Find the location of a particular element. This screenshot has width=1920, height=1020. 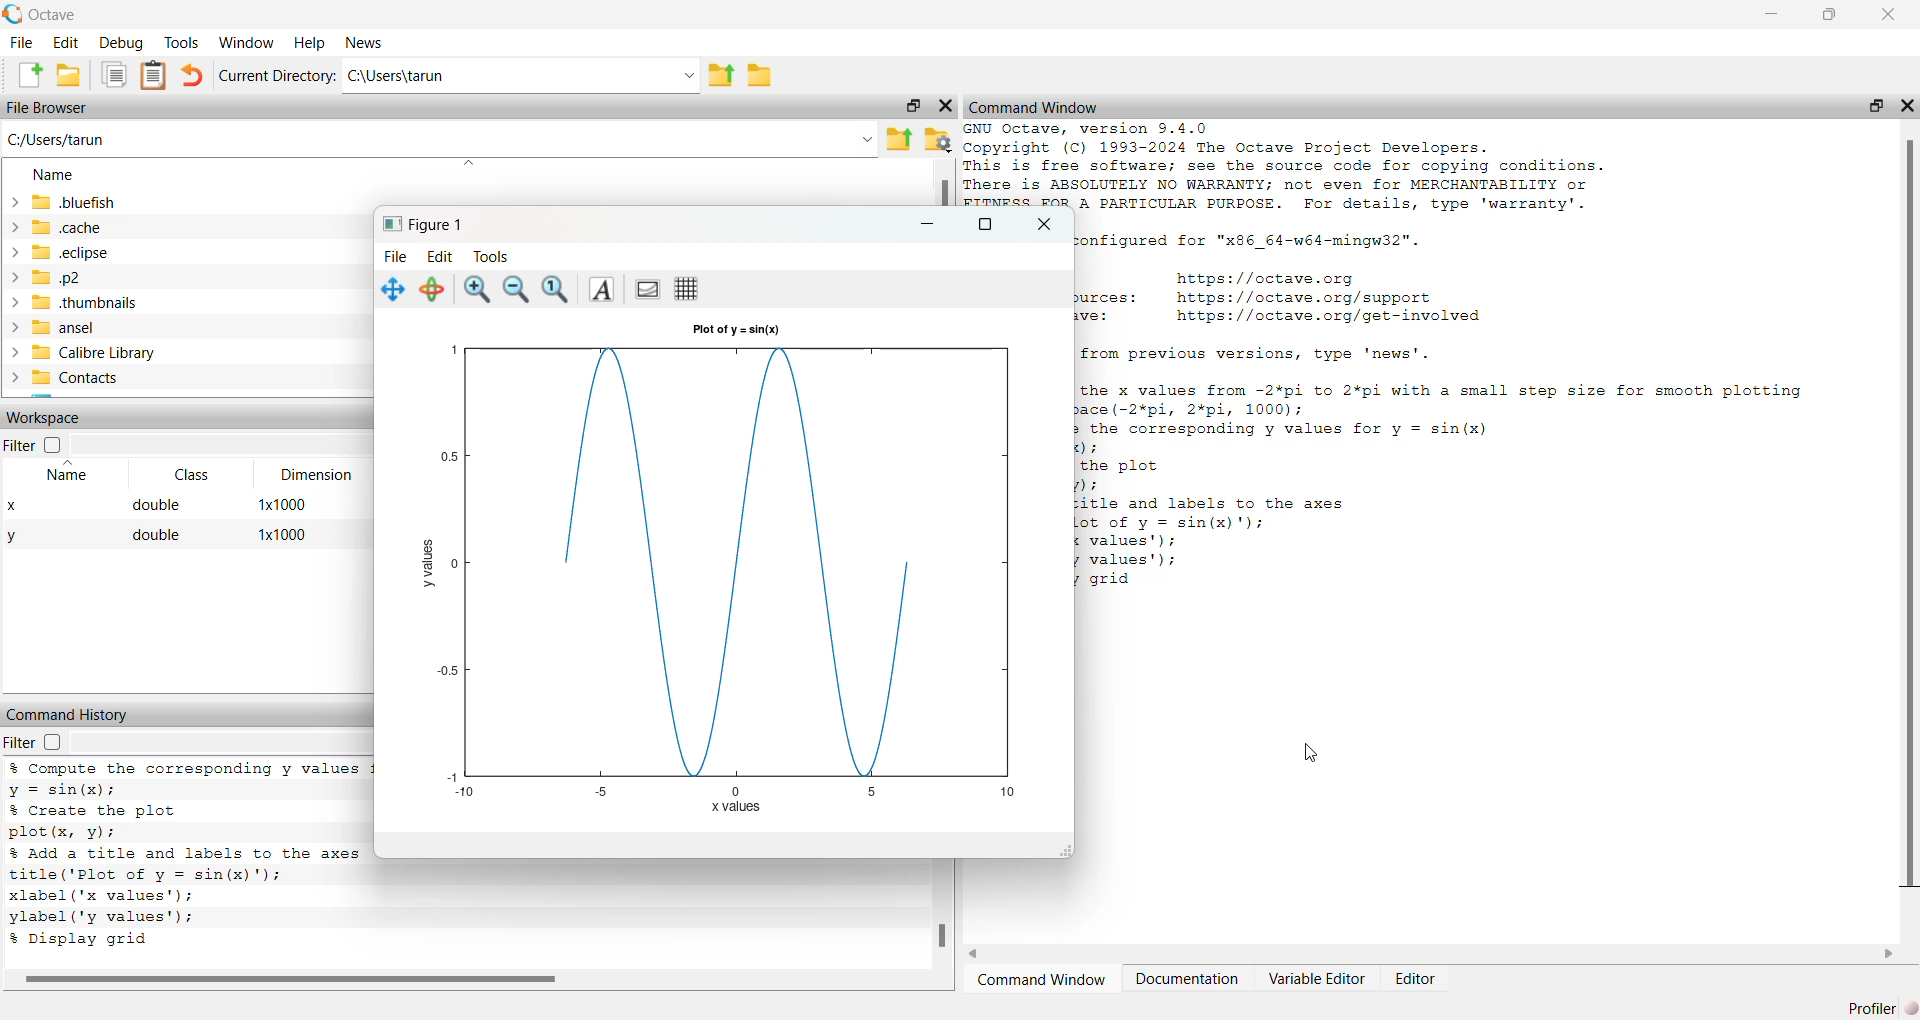

resize is located at coordinates (1828, 16).